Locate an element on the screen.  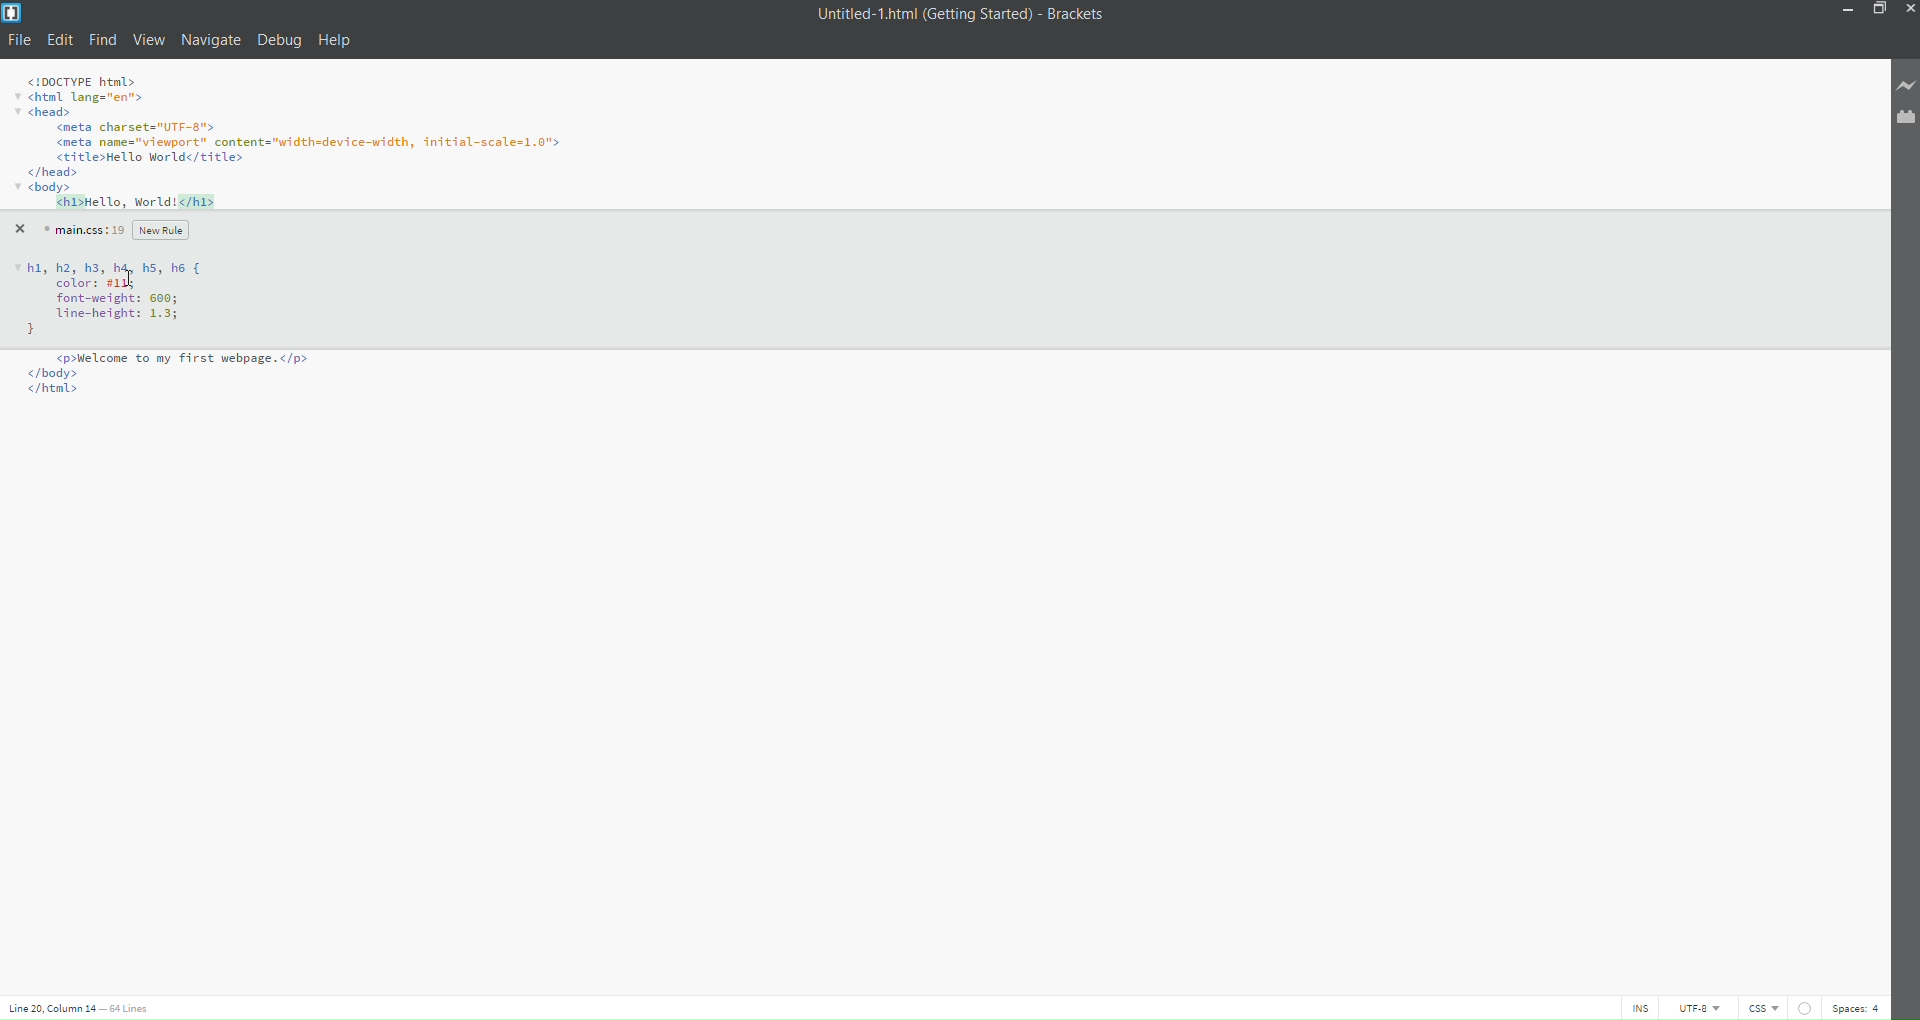
spaces is located at coordinates (1858, 1006).